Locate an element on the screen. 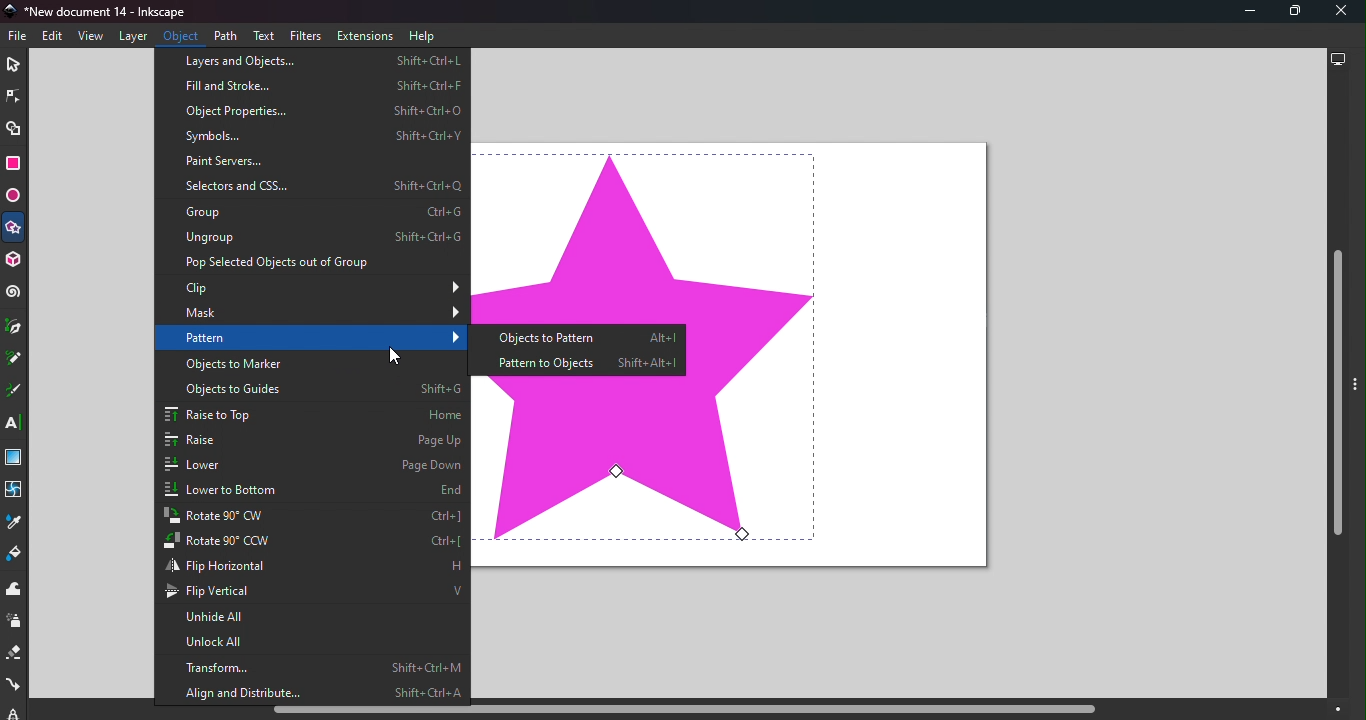 The image size is (1366, 720). Text is located at coordinates (264, 36).